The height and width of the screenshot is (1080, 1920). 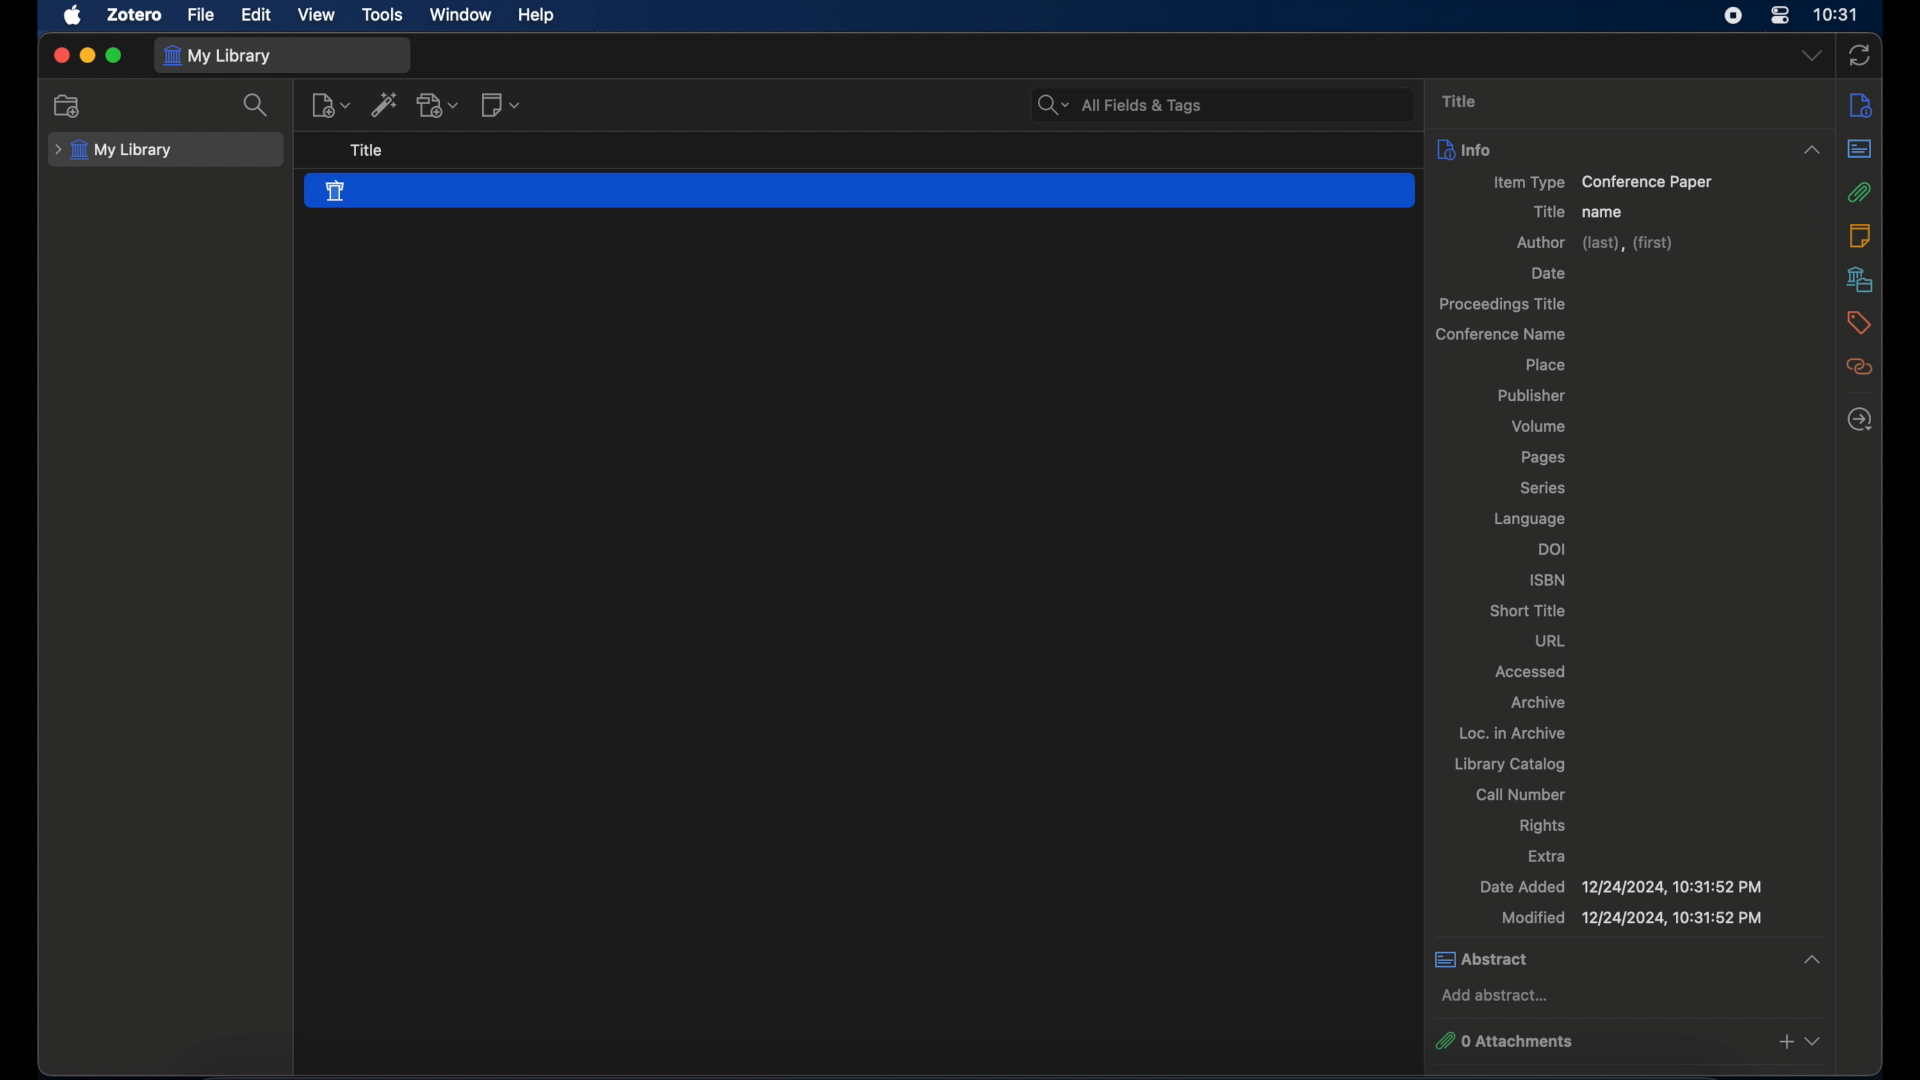 I want to click on accessed, so click(x=1530, y=671).